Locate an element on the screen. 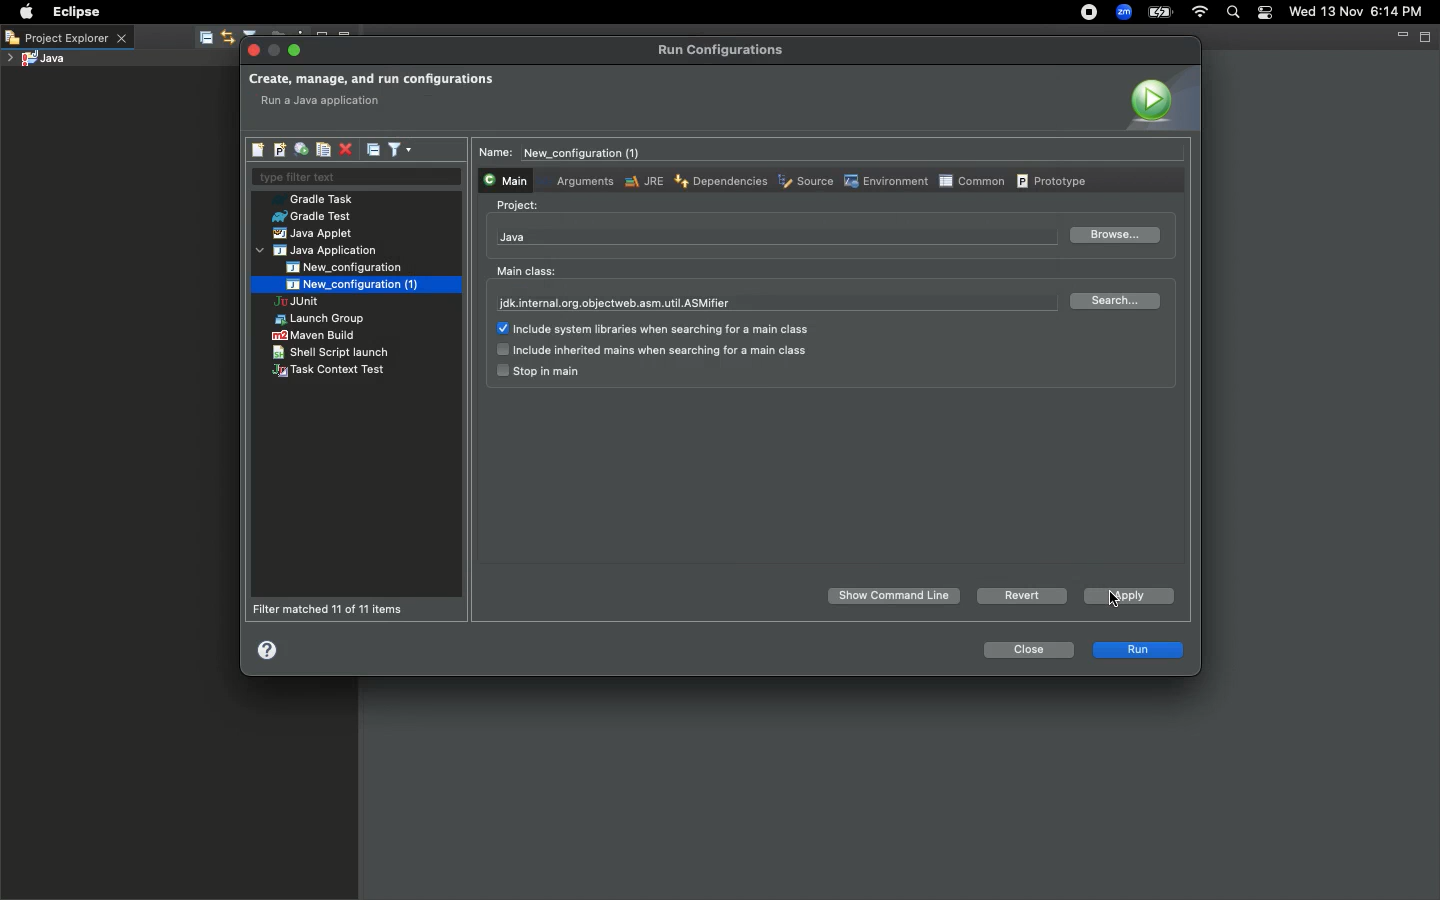 Image resolution: width=1440 pixels, height=900 pixels. Filter matched 11 of 11 items is located at coordinates (334, 609).